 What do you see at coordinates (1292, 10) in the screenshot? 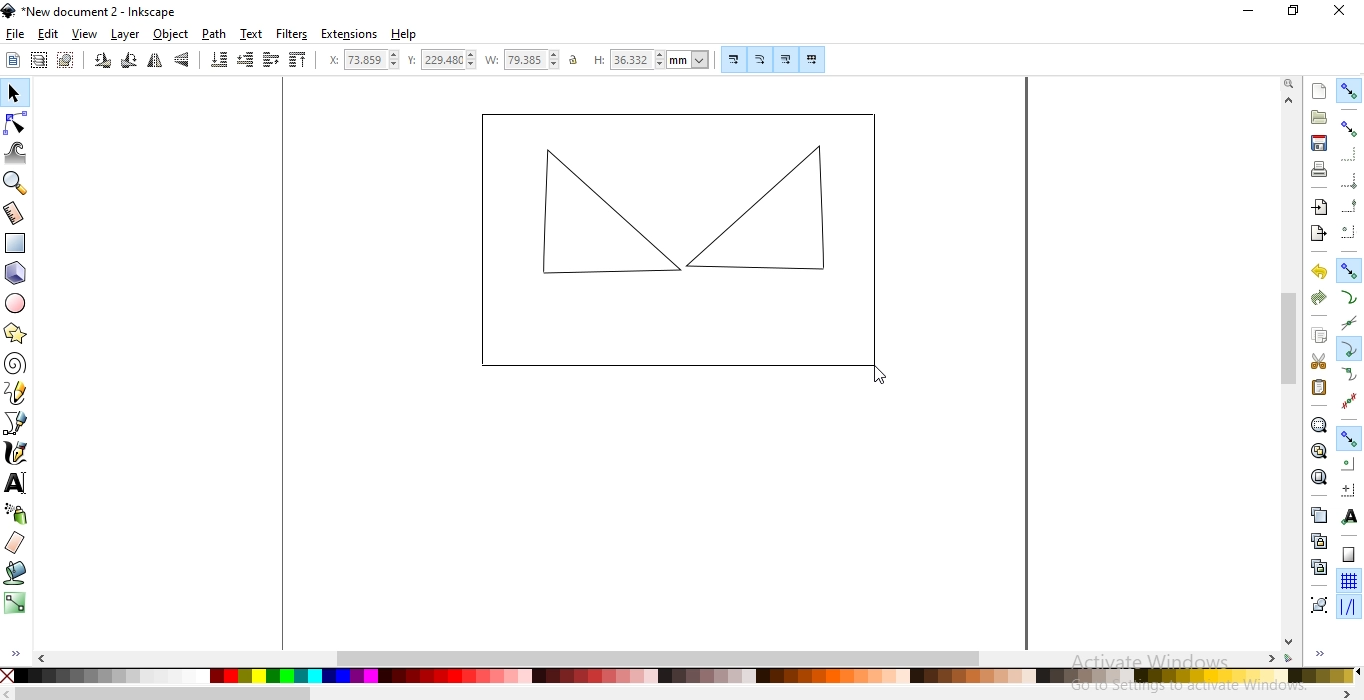
I see `restore down` at bounding box center [1292, 10].